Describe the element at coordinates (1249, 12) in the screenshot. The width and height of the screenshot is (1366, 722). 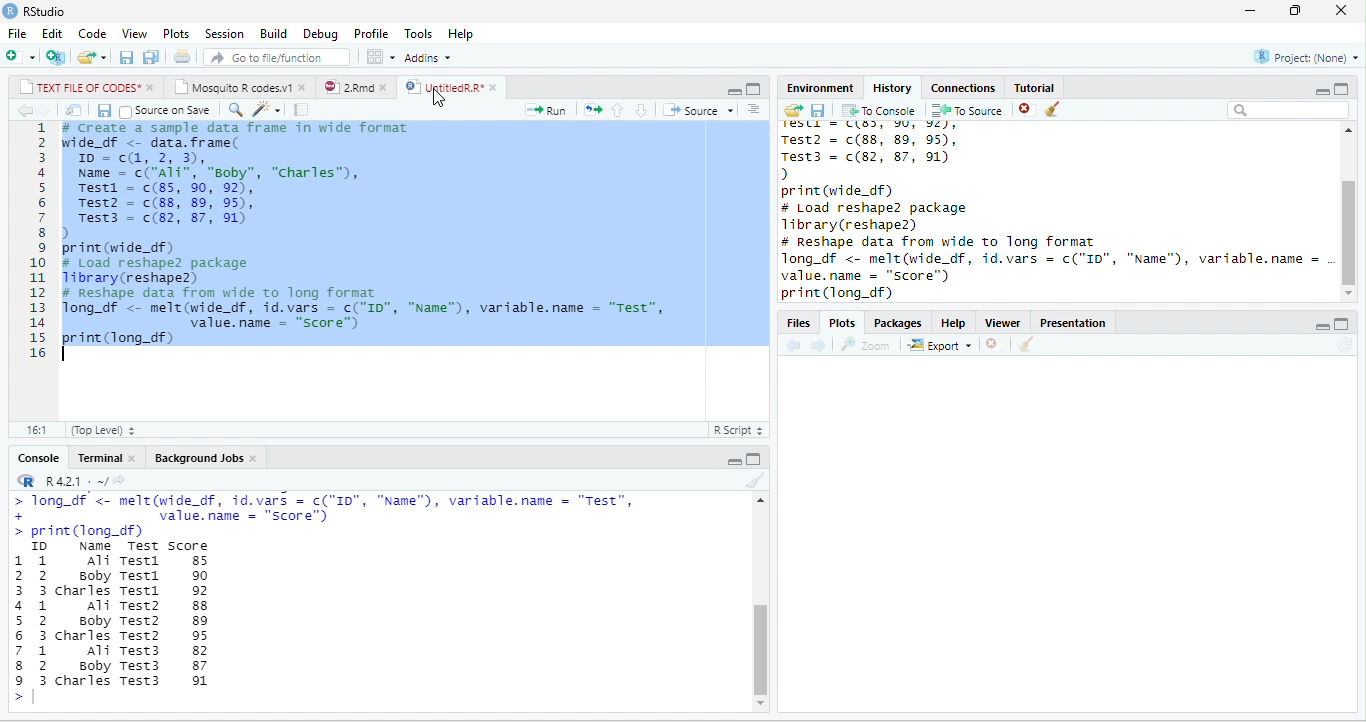
I see `minimize` at that location.